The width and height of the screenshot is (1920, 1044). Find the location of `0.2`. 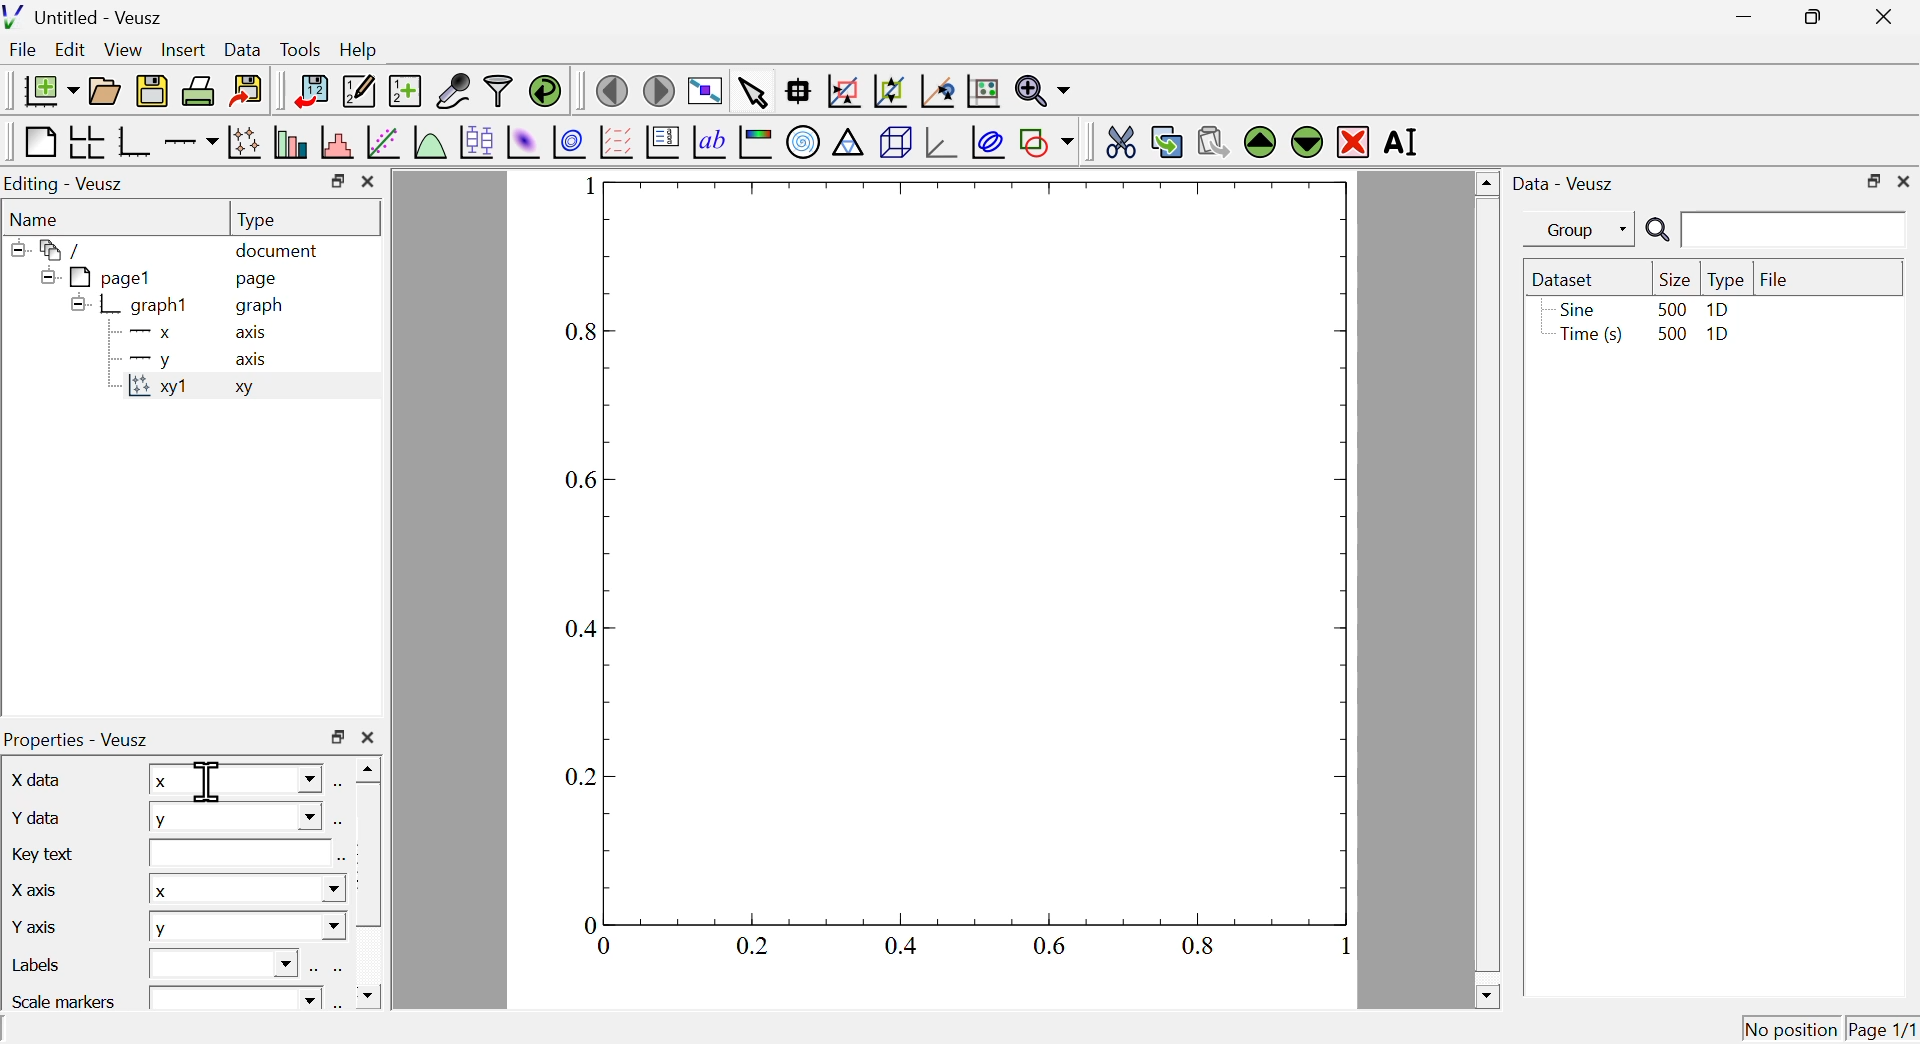

0.2 is located at coordinates (581, 777).